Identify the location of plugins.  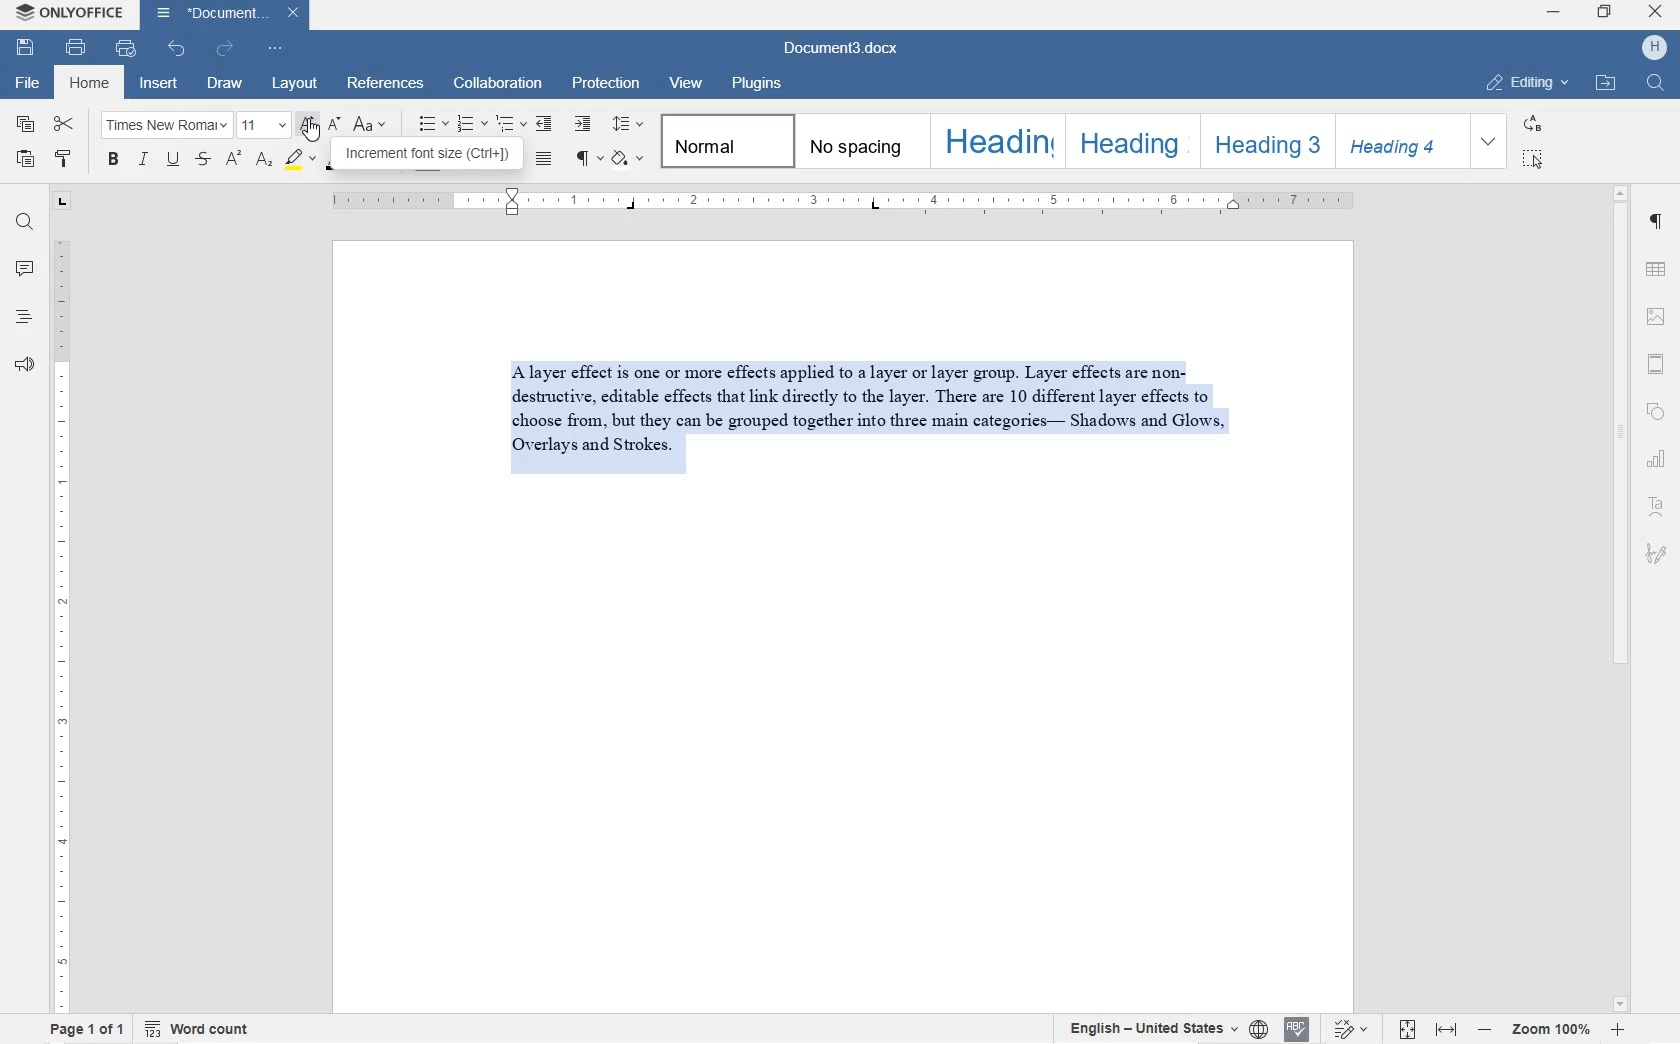
(756, 84).